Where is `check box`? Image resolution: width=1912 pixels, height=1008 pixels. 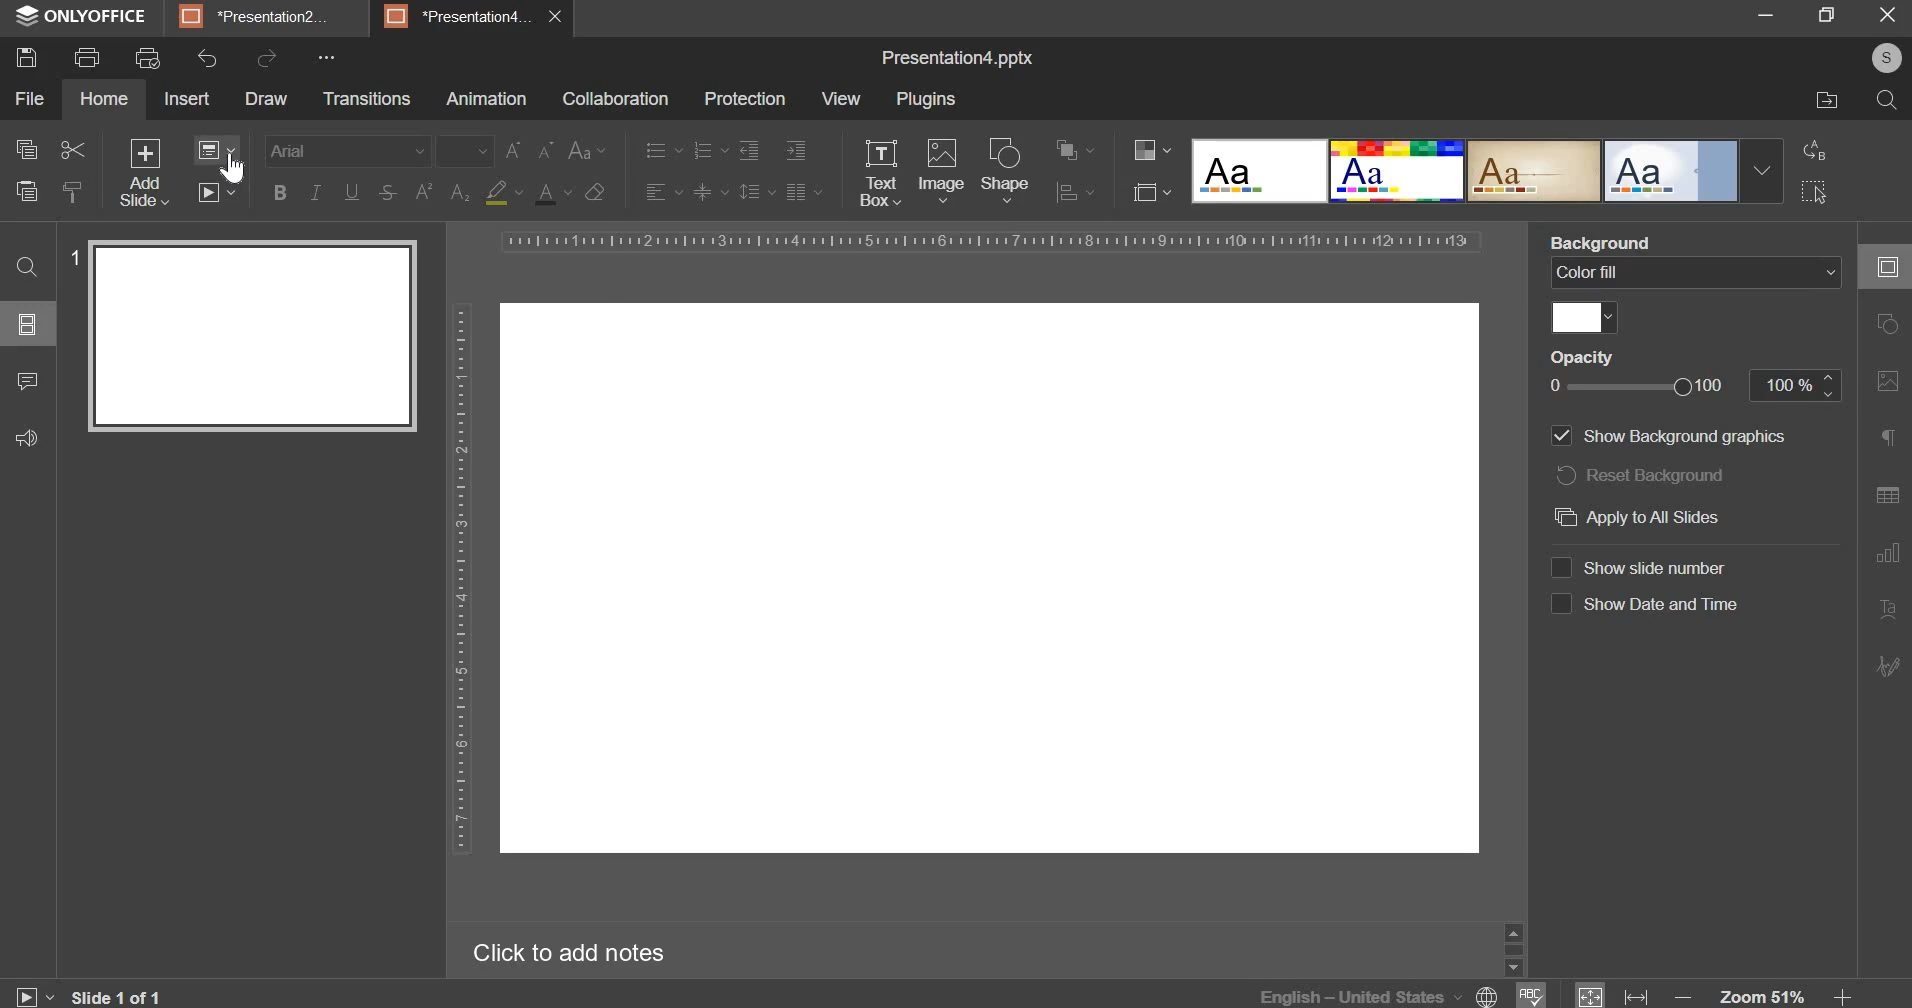
check box is located at coordinates (1559, 566).